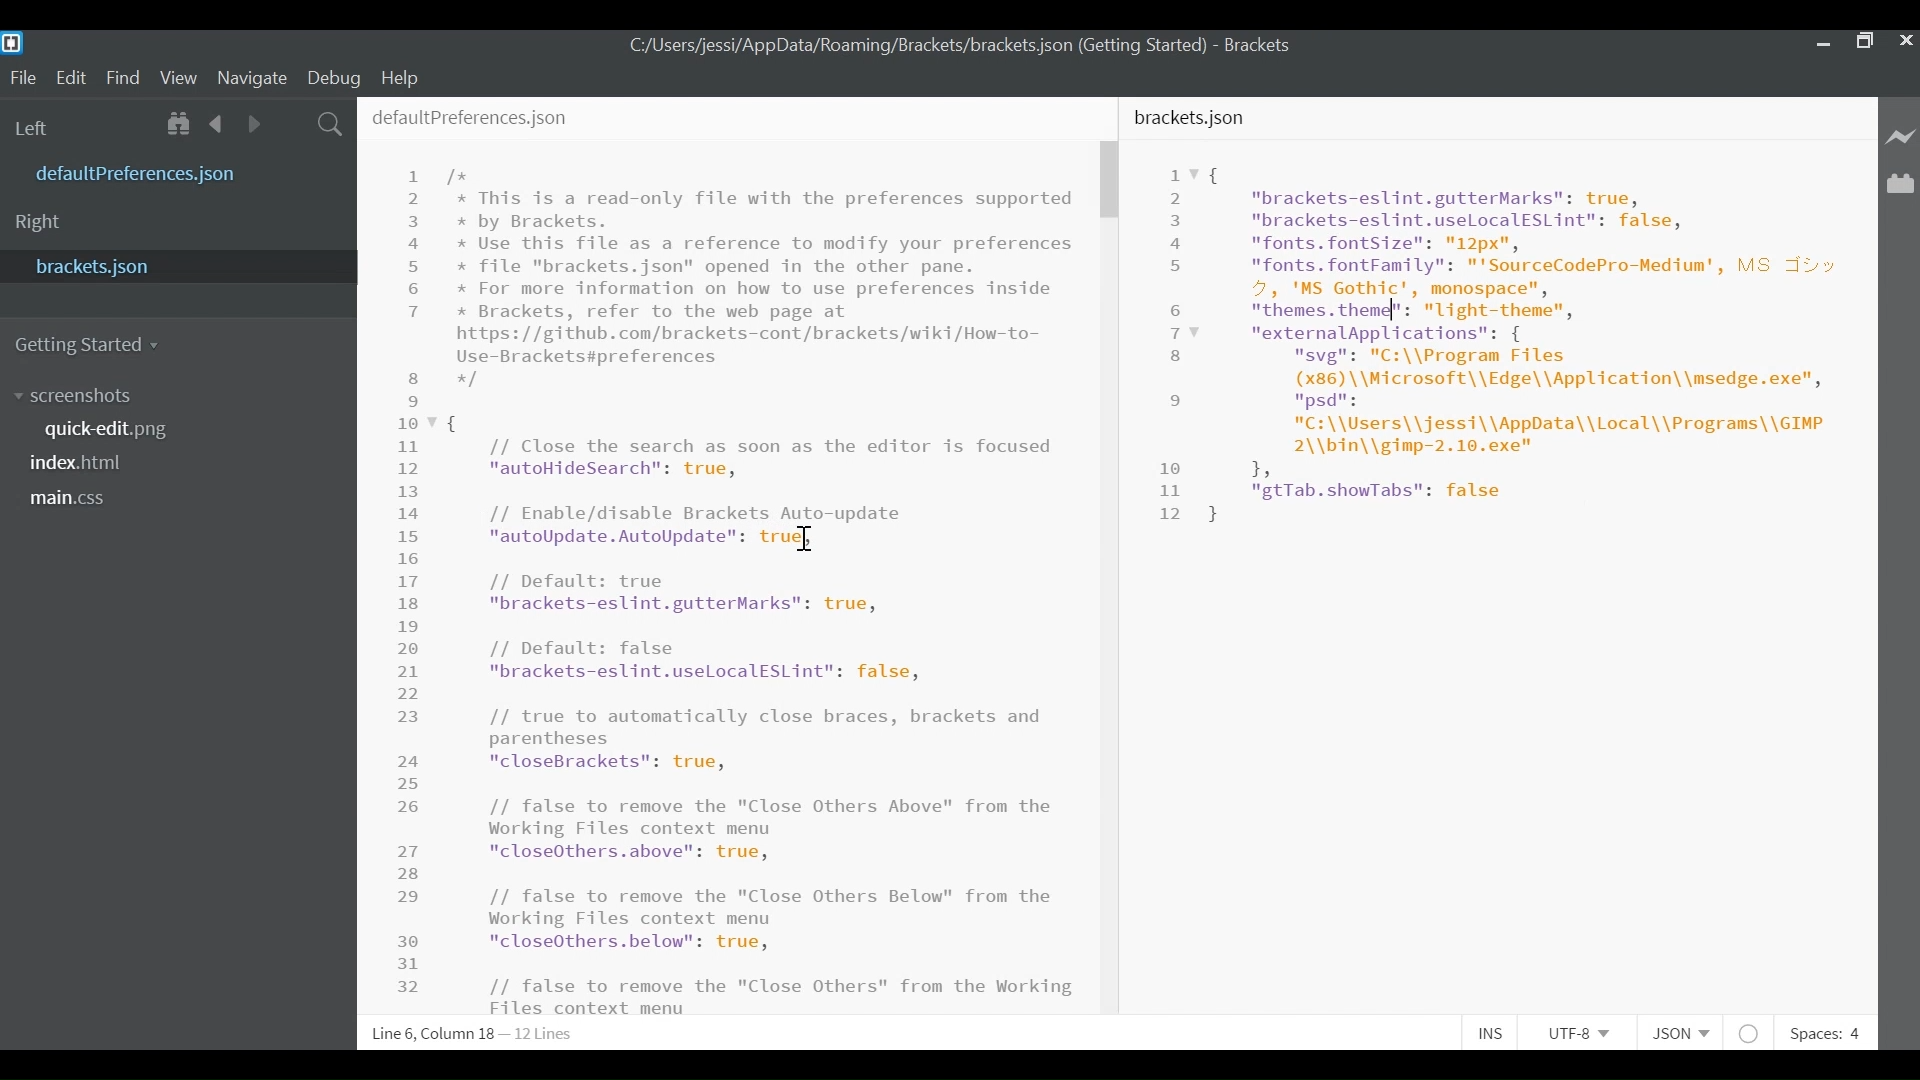  Describe the element at coordinates (967, 46) in the screenshot. I see `bracket.json File Path- Brackets` at that location.